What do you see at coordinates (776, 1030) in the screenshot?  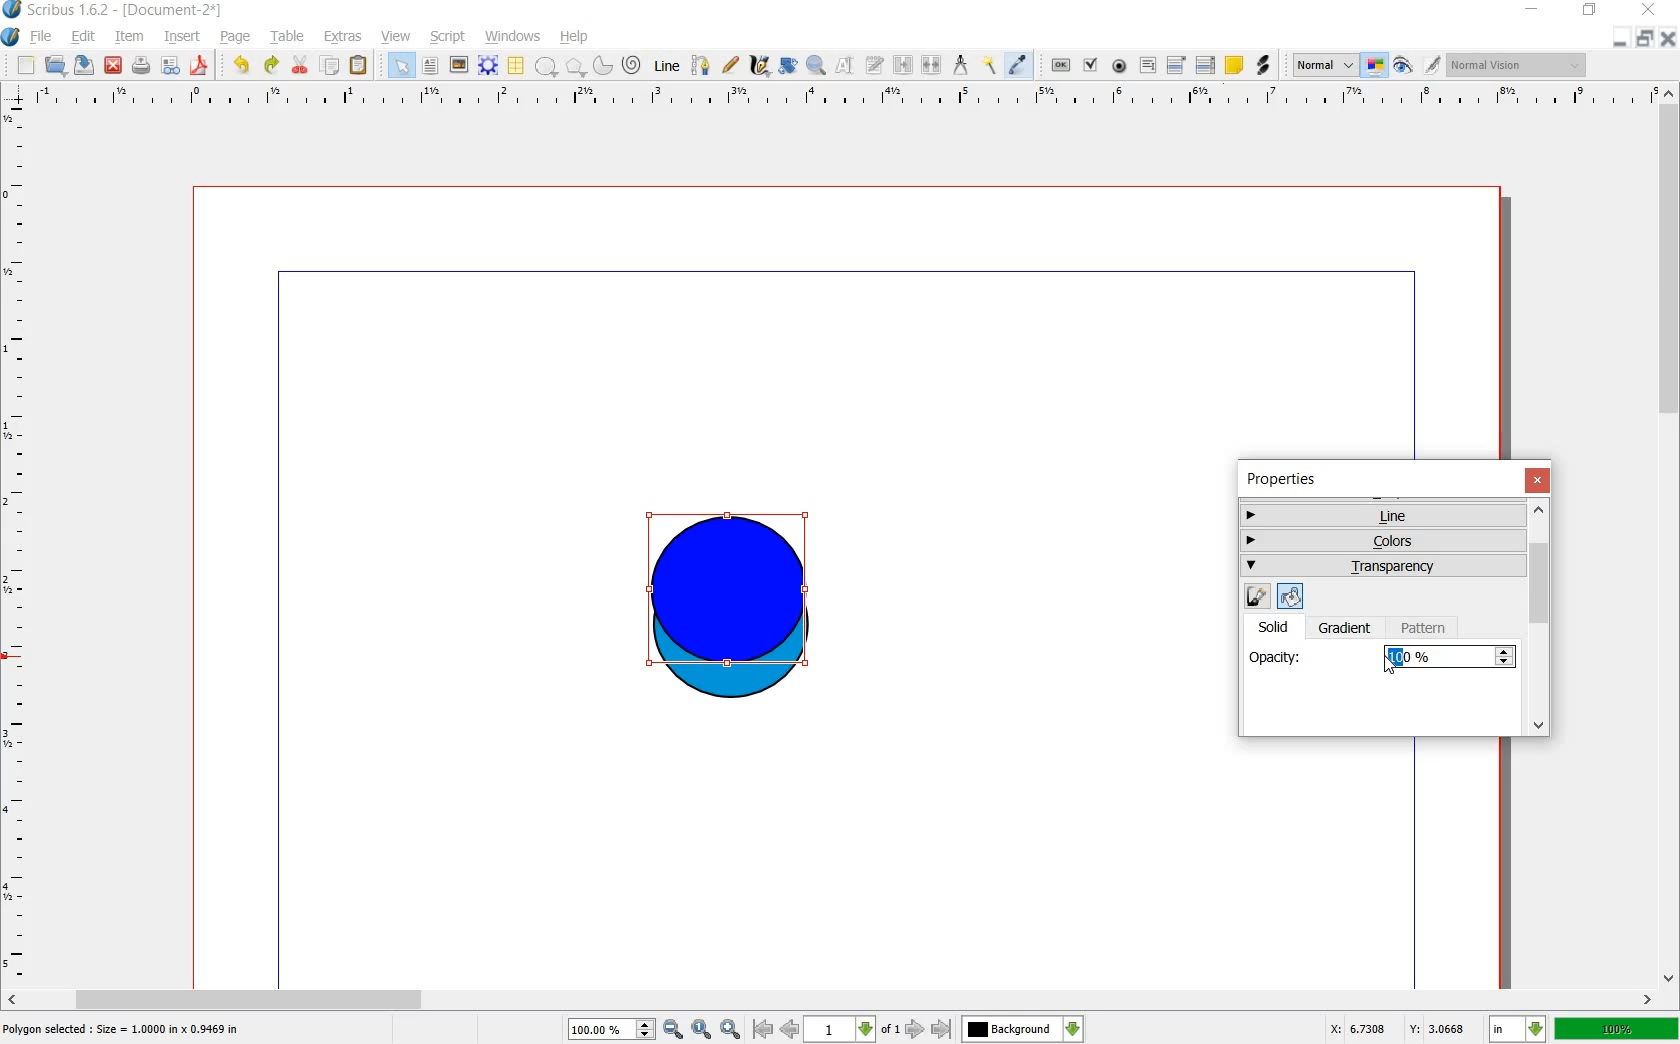 I see `go to first or previous page` at bounding box center [776, 1030].